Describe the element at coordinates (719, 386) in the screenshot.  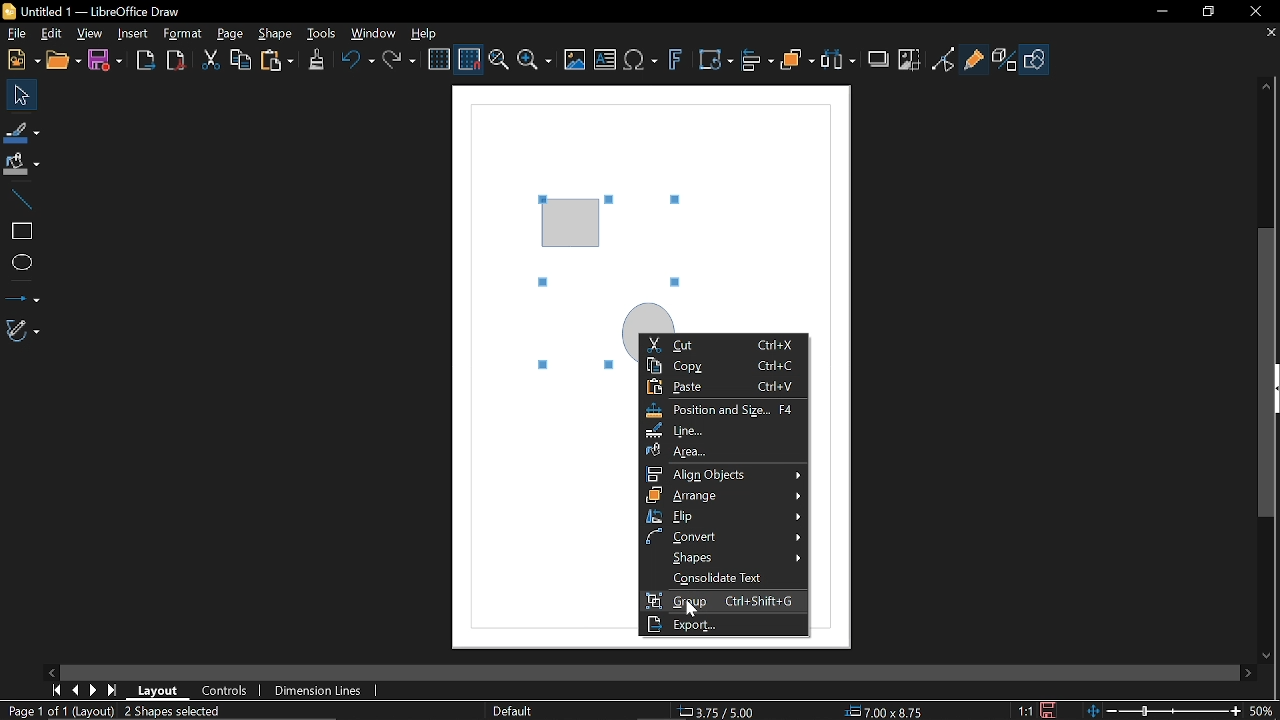
I see `paste` at that location.